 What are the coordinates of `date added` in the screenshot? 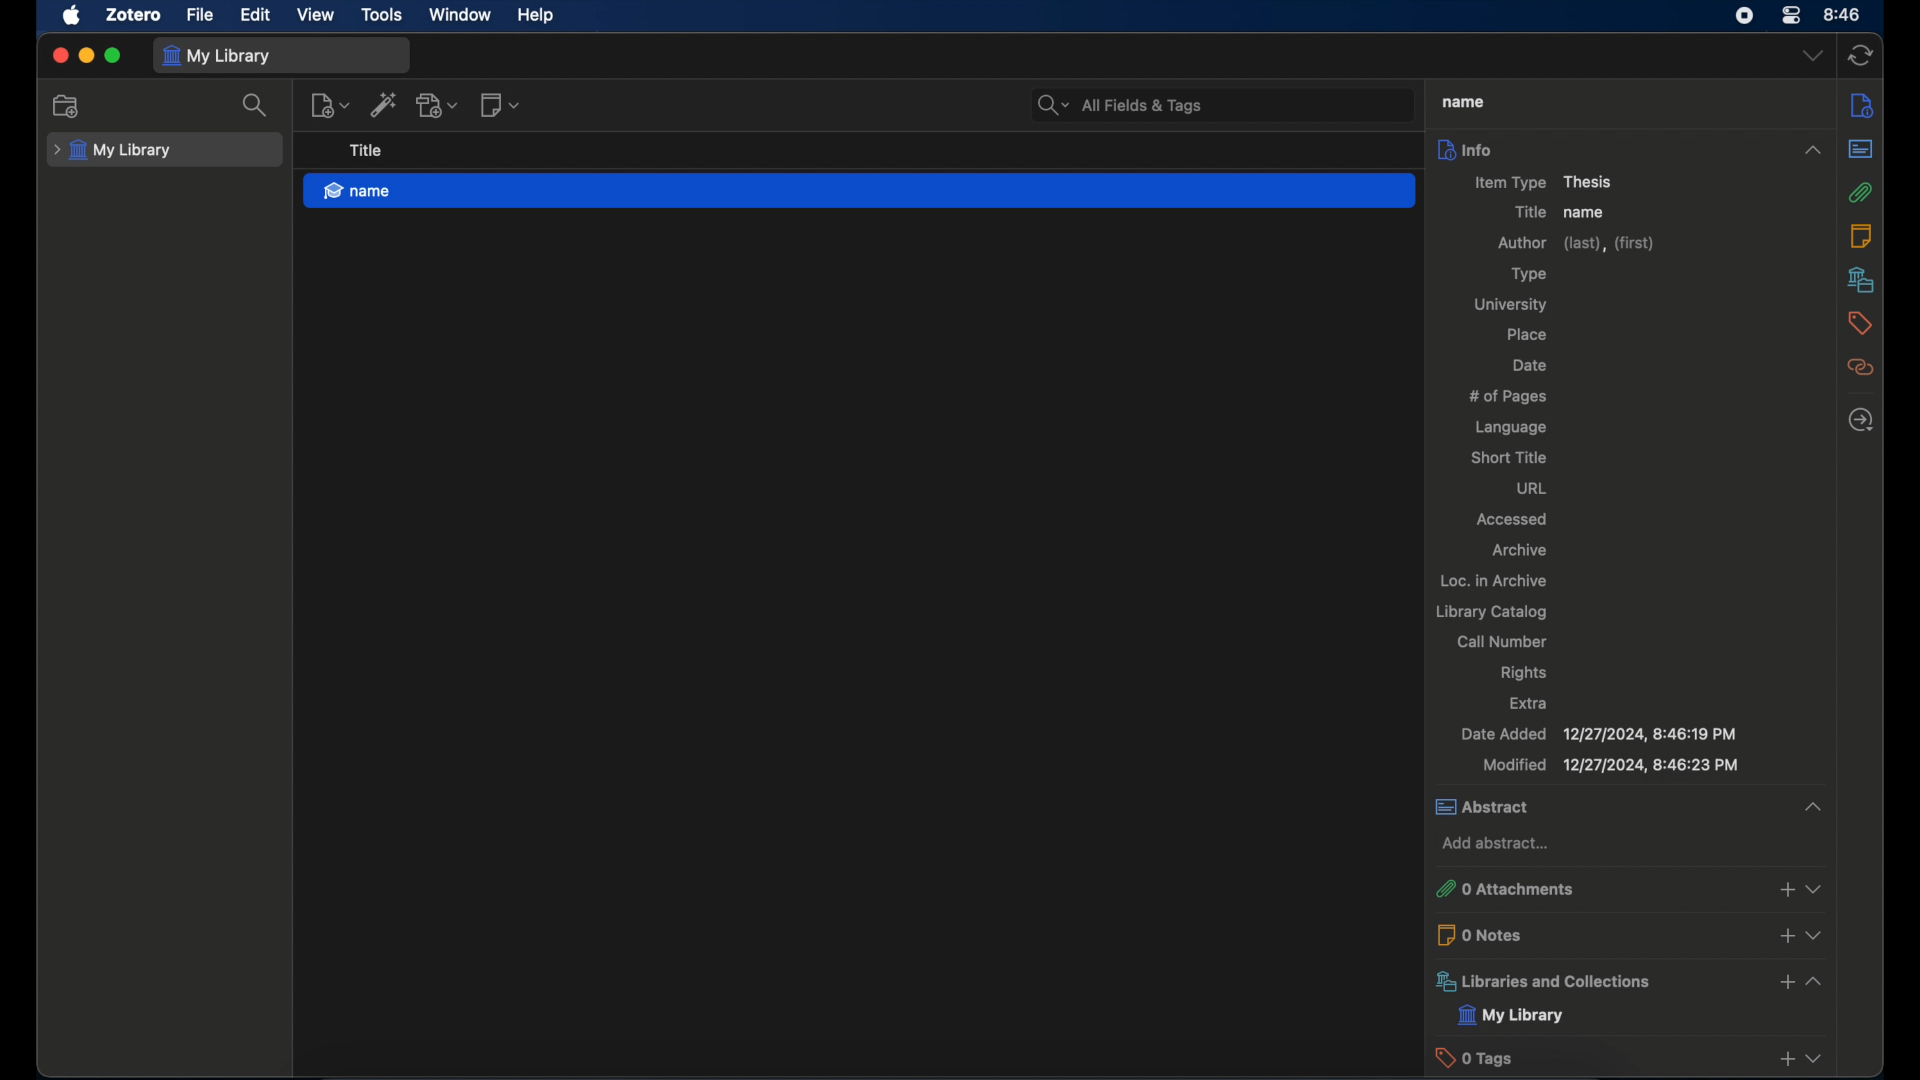 It's located at (1598, 735).